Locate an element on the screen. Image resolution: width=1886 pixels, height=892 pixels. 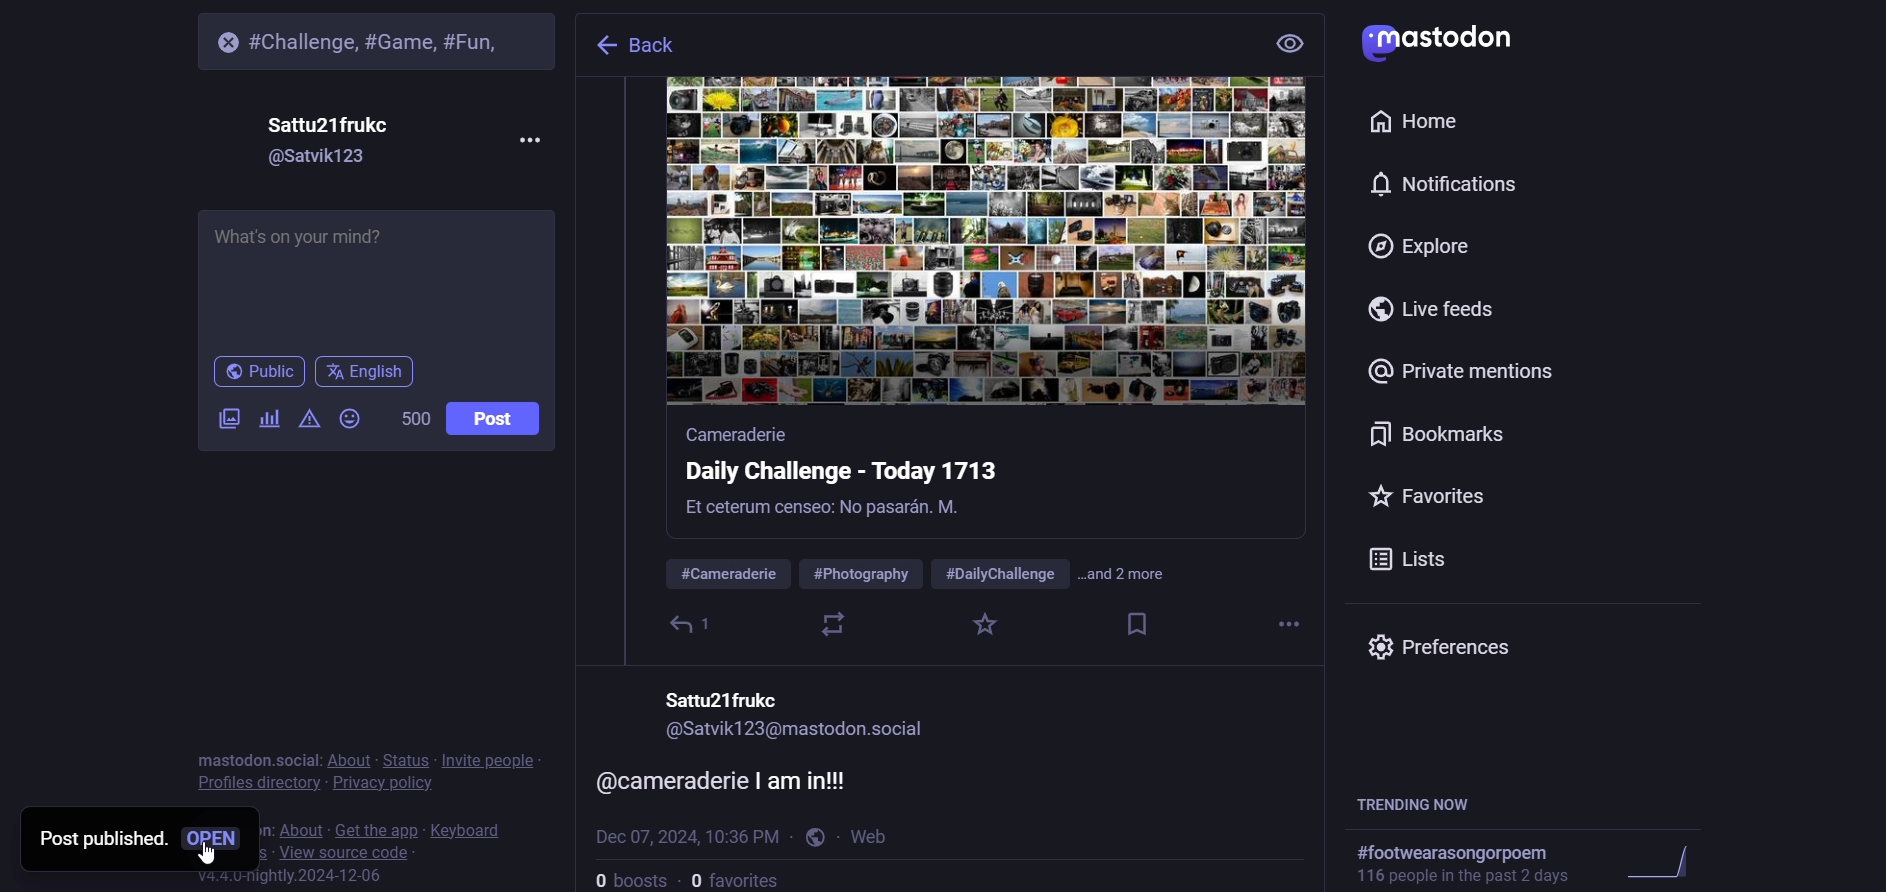
mastodon is located at coordinates (1446, 38).